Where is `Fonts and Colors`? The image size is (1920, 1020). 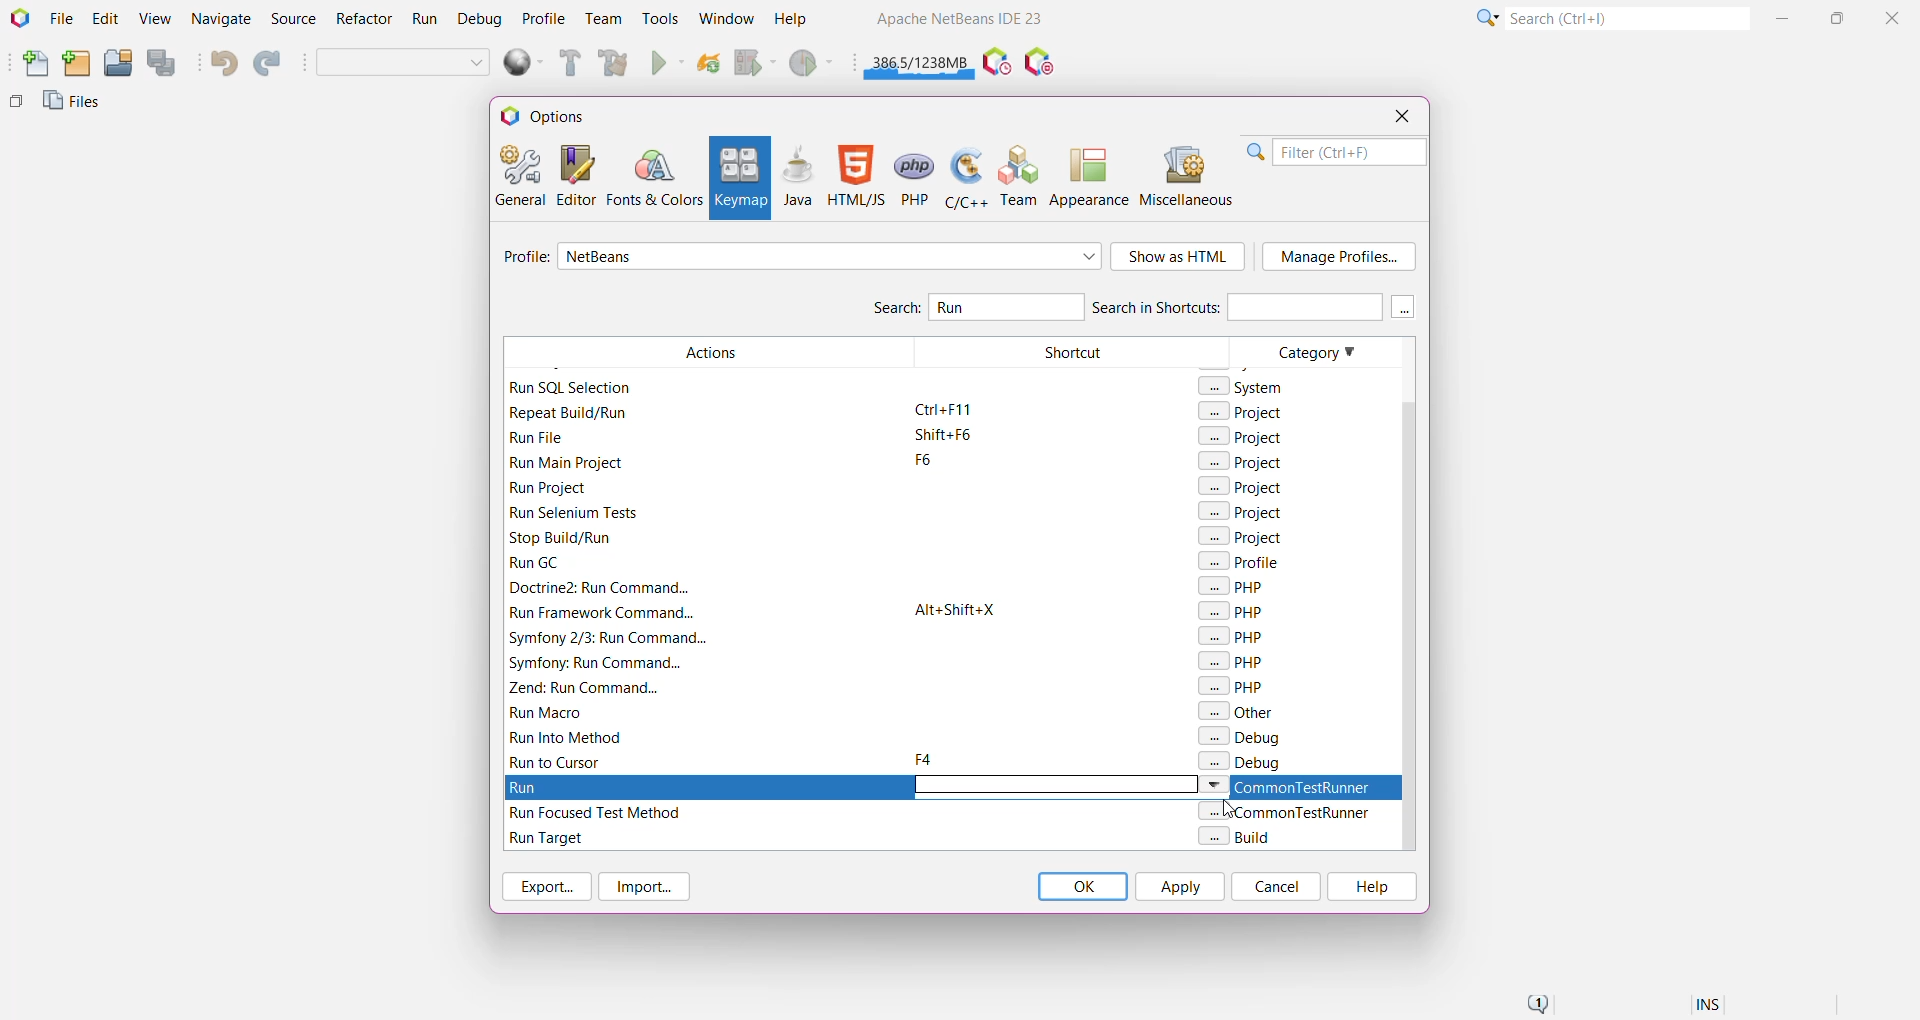
Fonts and Colors is located at coordinates (654, 176).